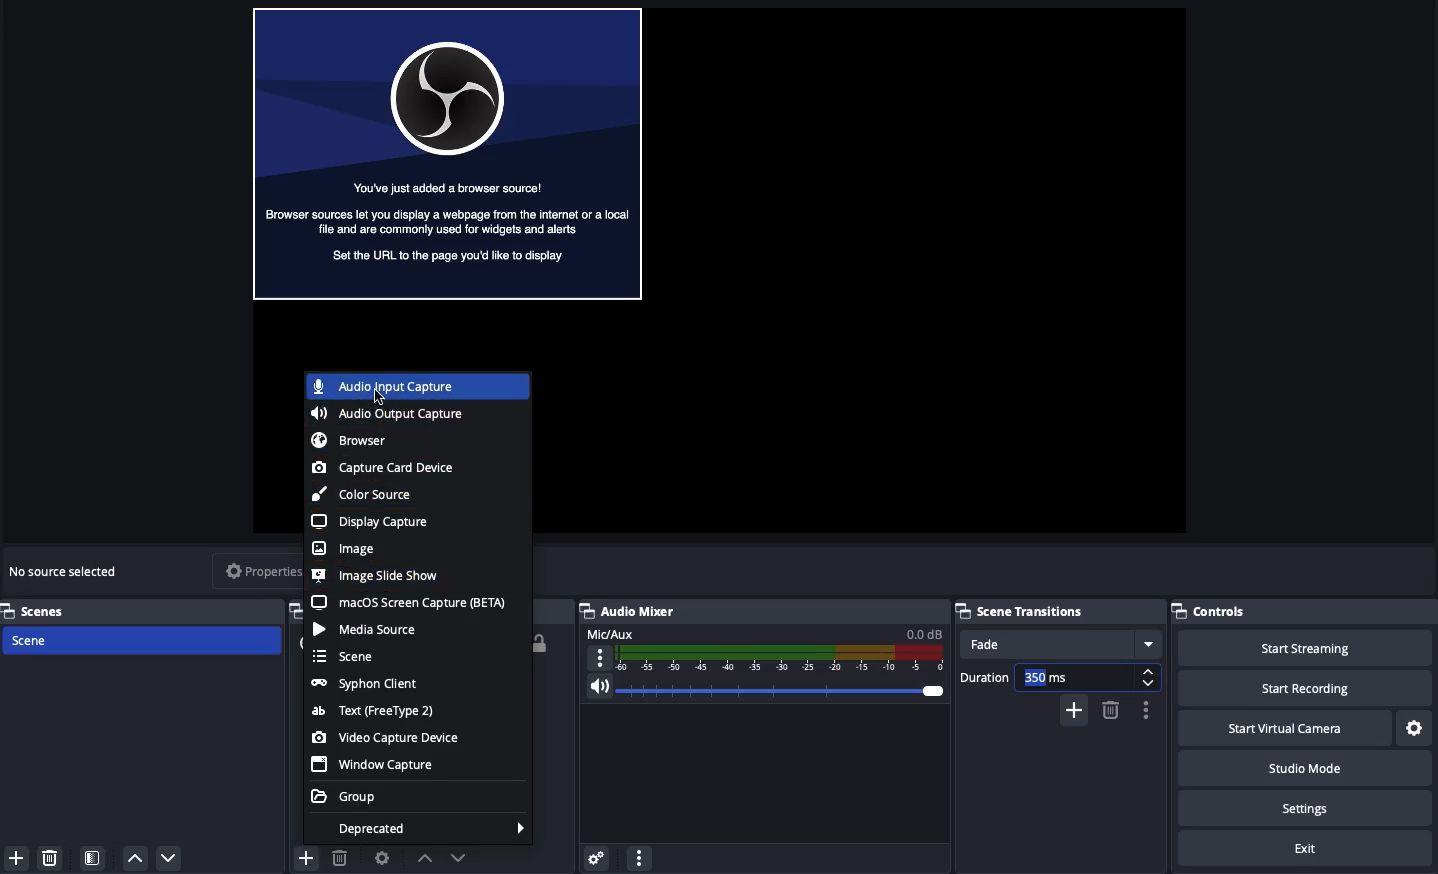  I want to click on Add, so click(1073, 711).